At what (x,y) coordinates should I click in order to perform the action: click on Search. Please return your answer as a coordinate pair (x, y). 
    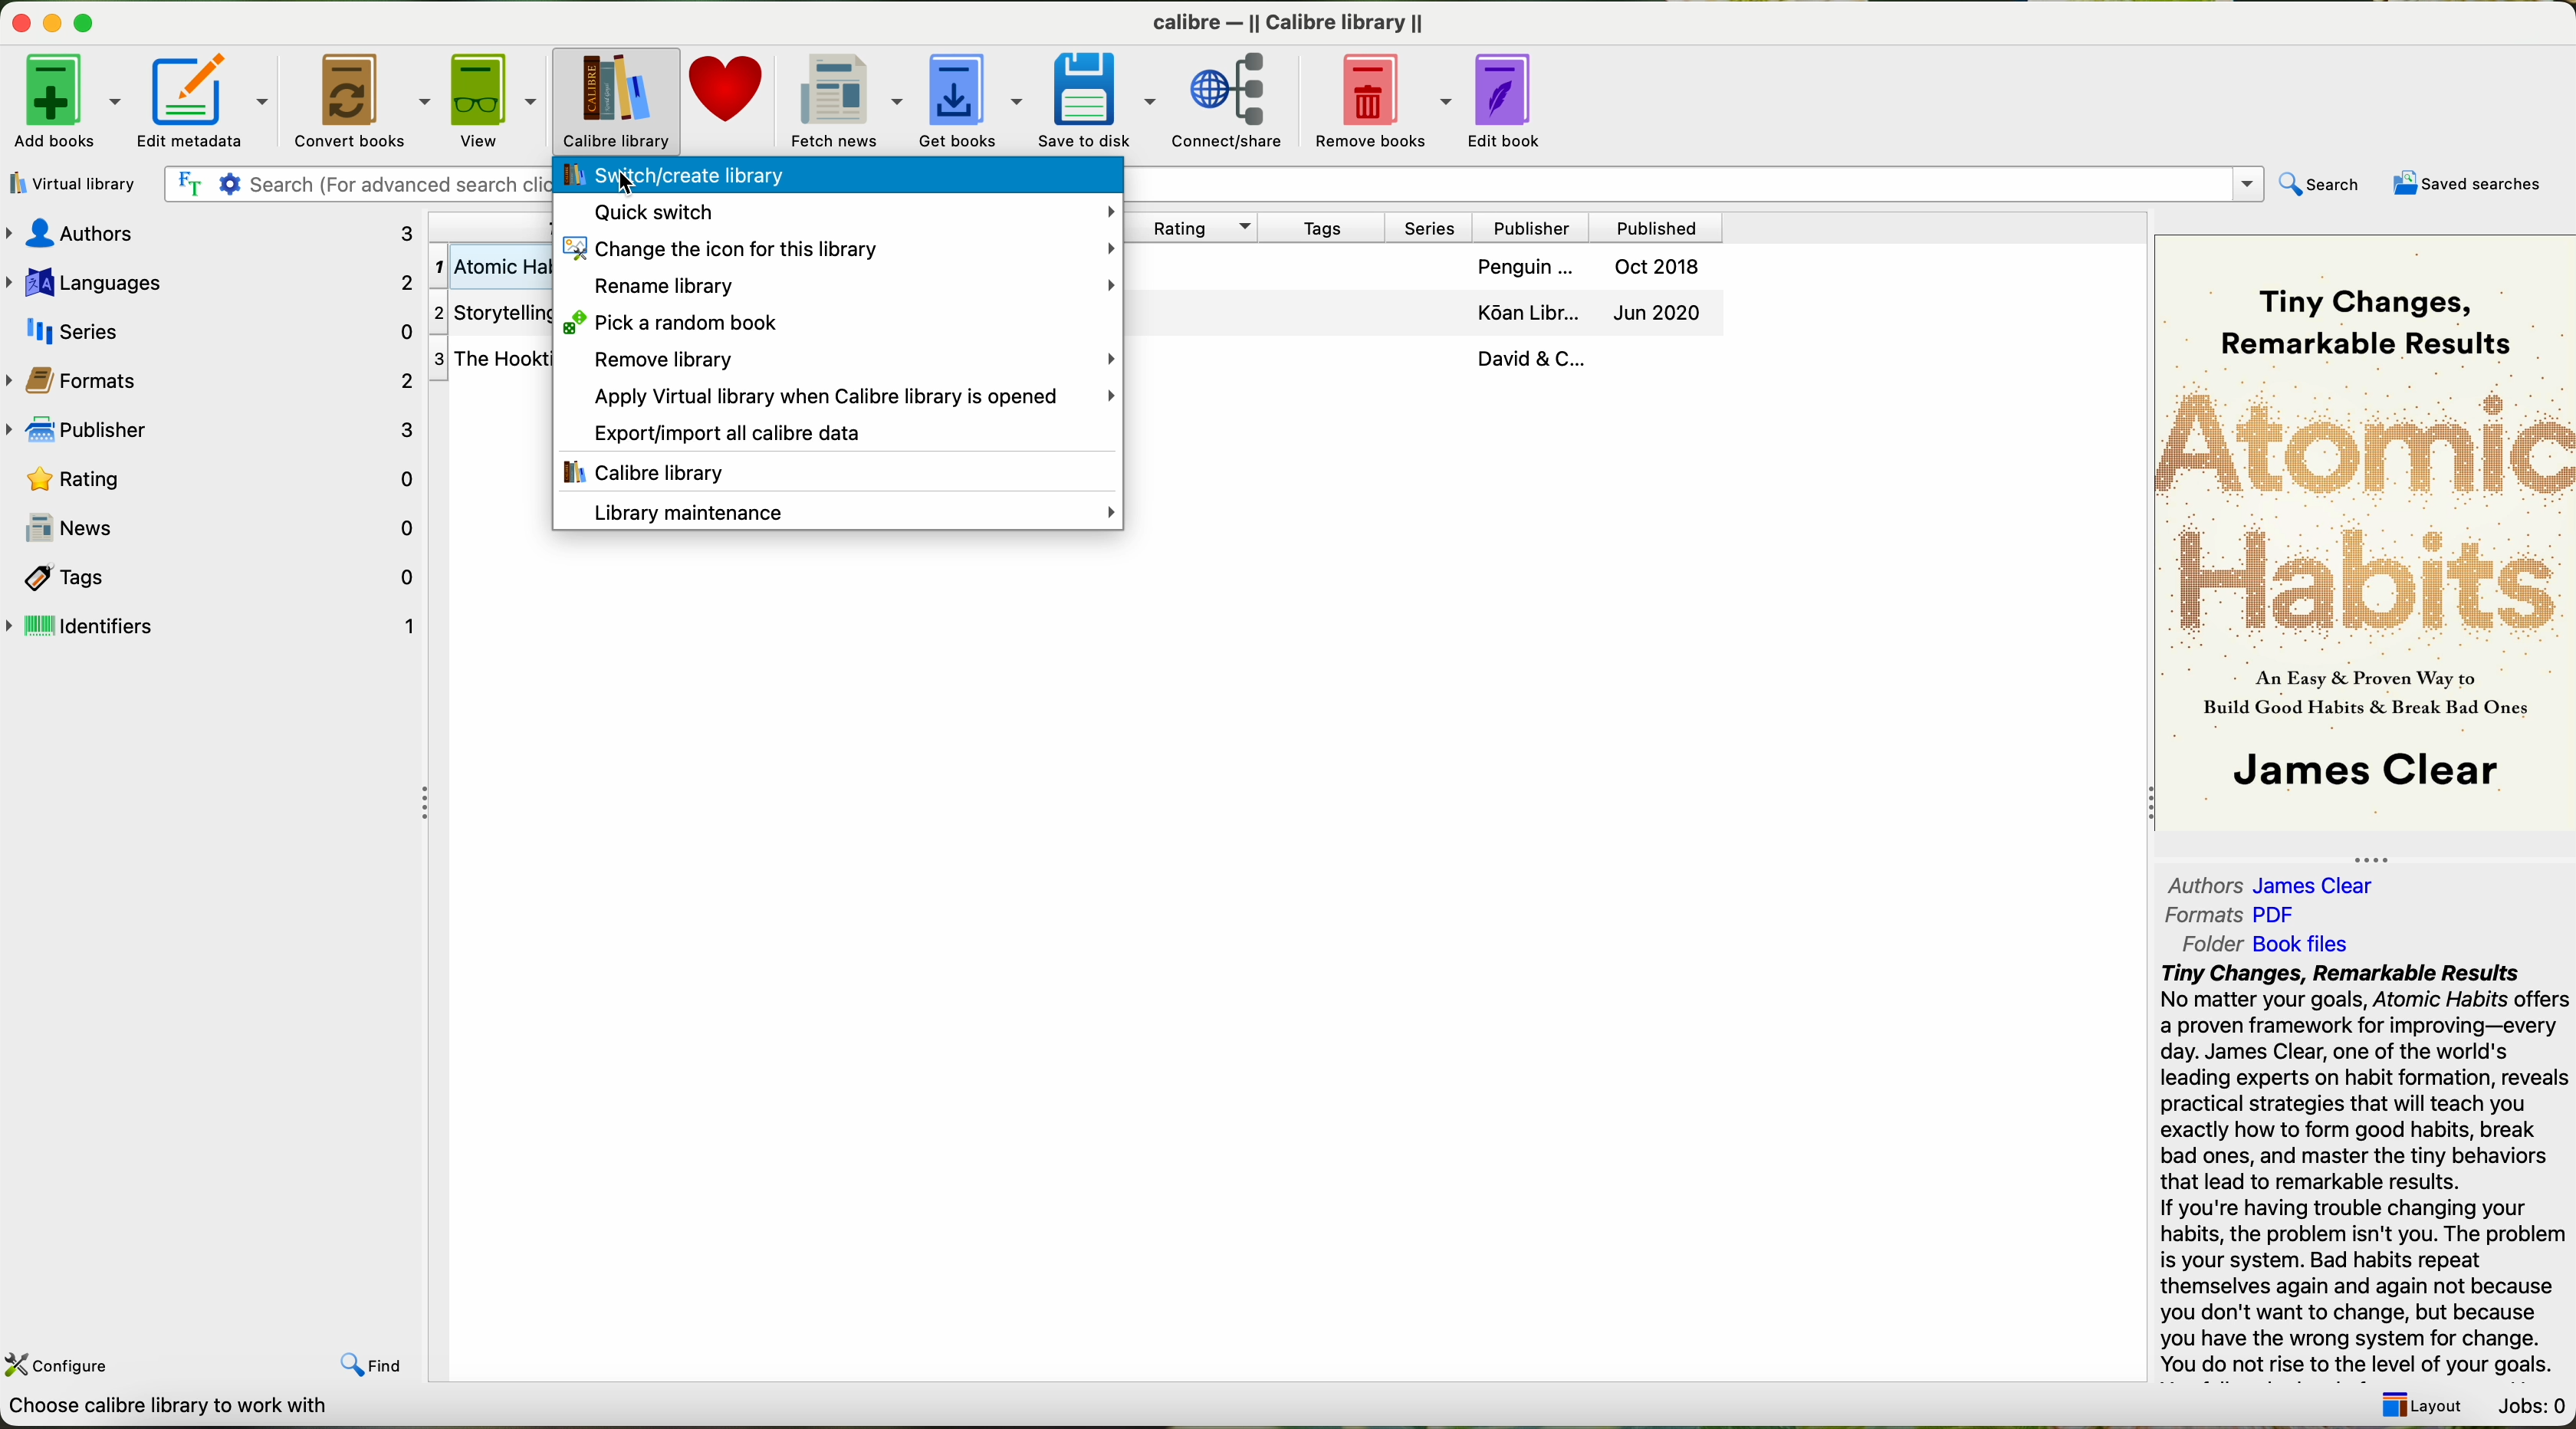
    Looking at the image, I should click on (1695, 184).